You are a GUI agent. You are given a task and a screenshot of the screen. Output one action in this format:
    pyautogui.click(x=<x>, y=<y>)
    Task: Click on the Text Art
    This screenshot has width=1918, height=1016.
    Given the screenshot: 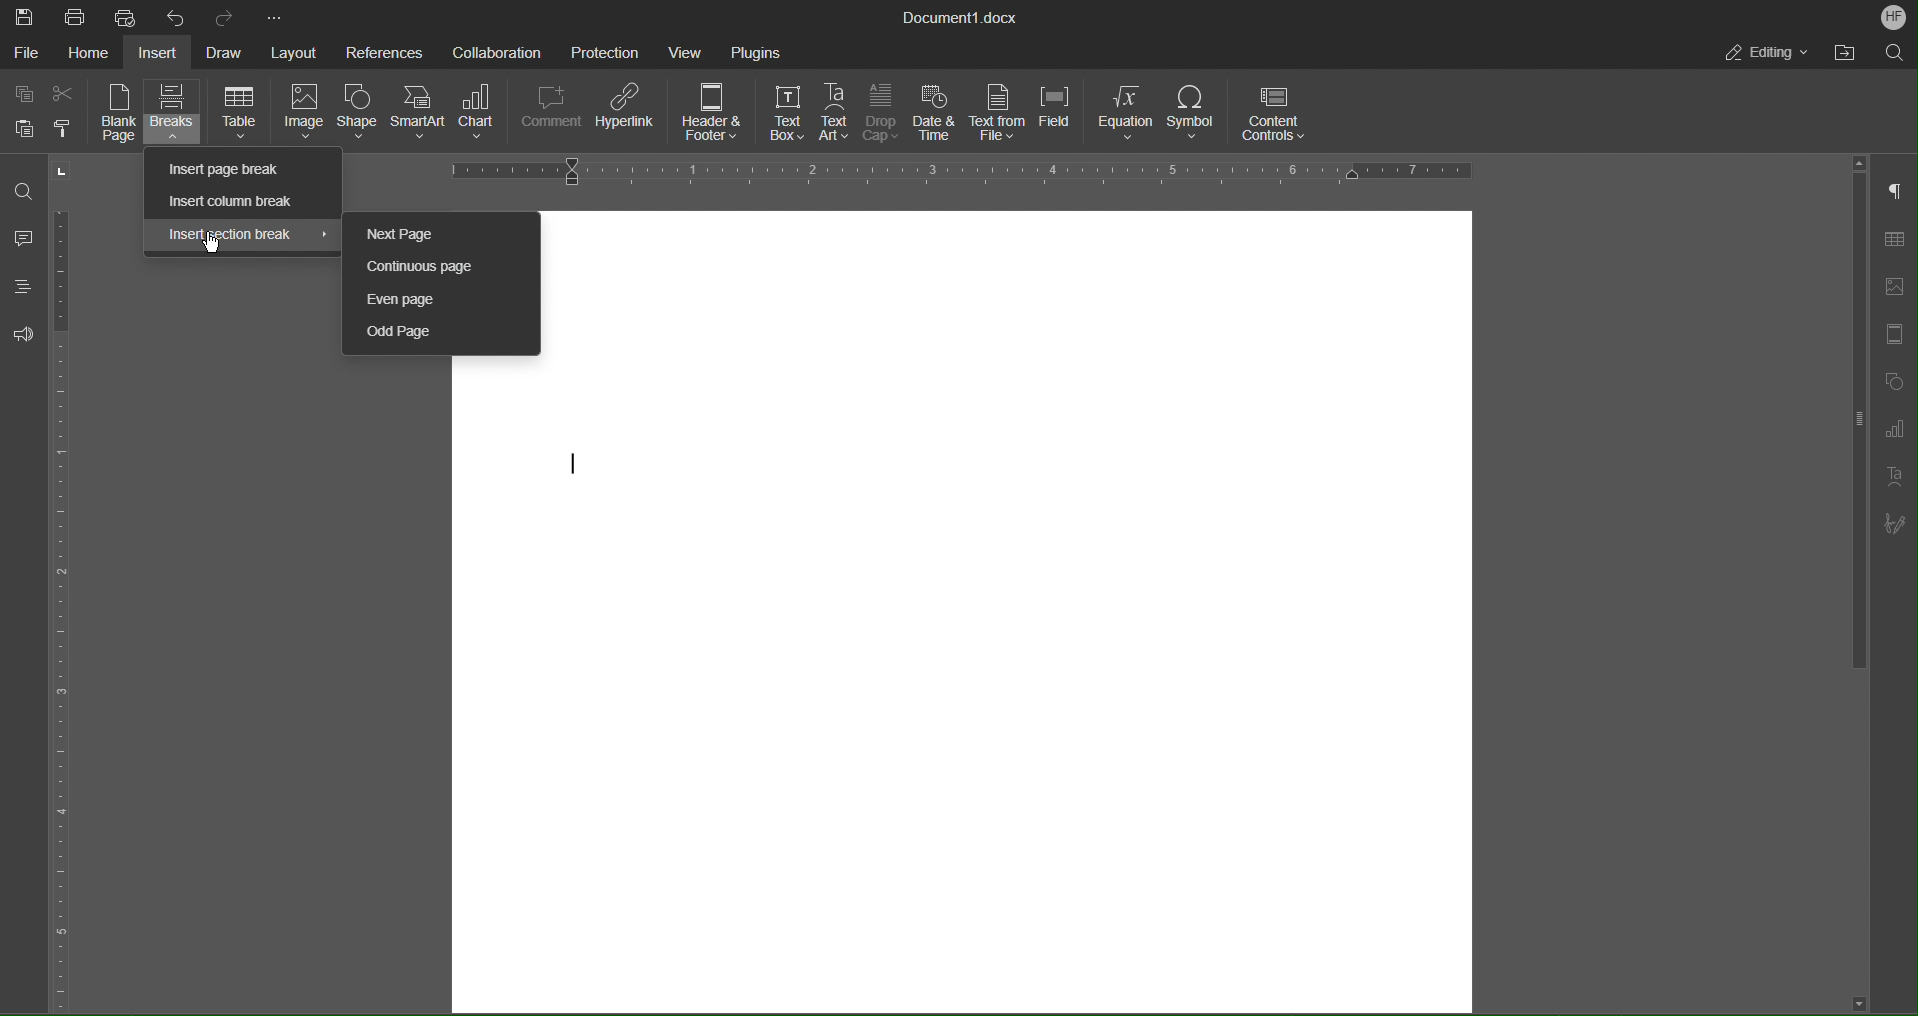 What is the action you would take?
    pyautogui.click(x=1894, y=479)
    